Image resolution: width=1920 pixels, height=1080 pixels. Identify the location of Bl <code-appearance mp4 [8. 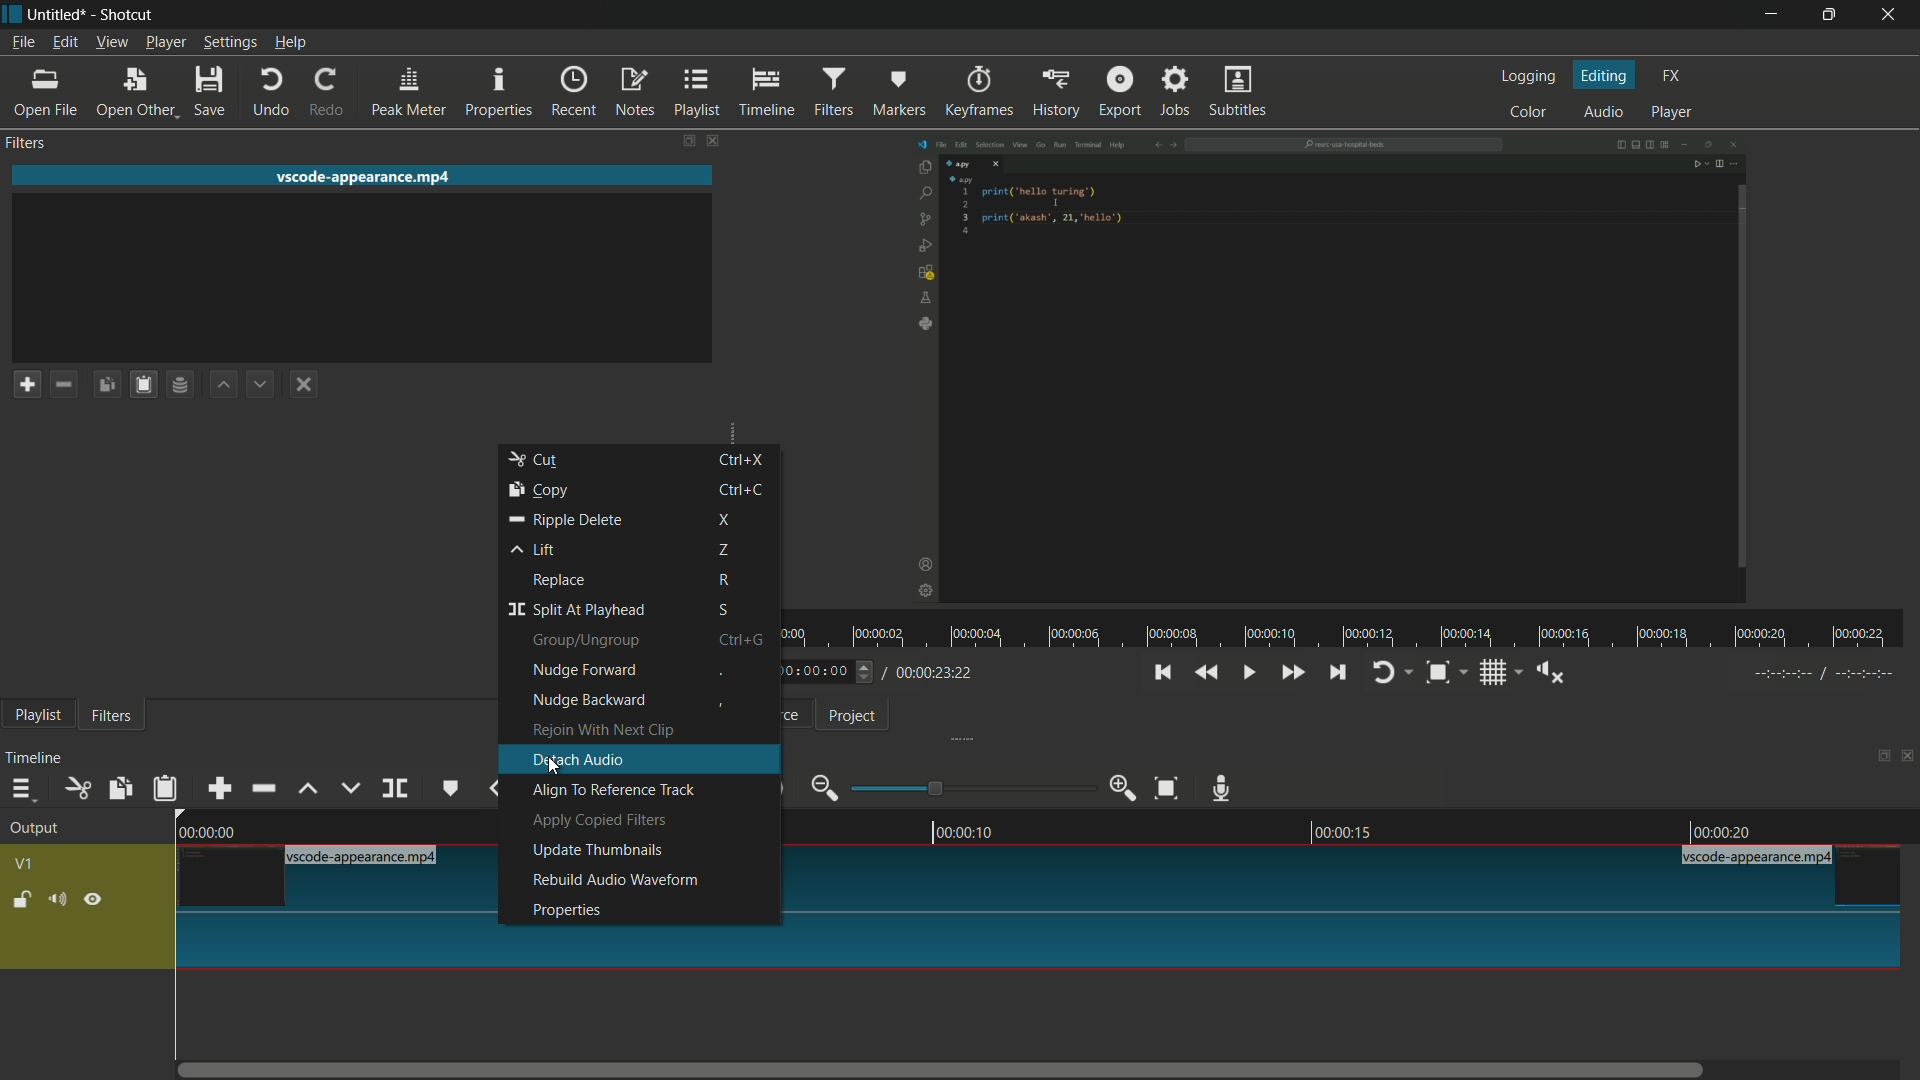
(366, 857).